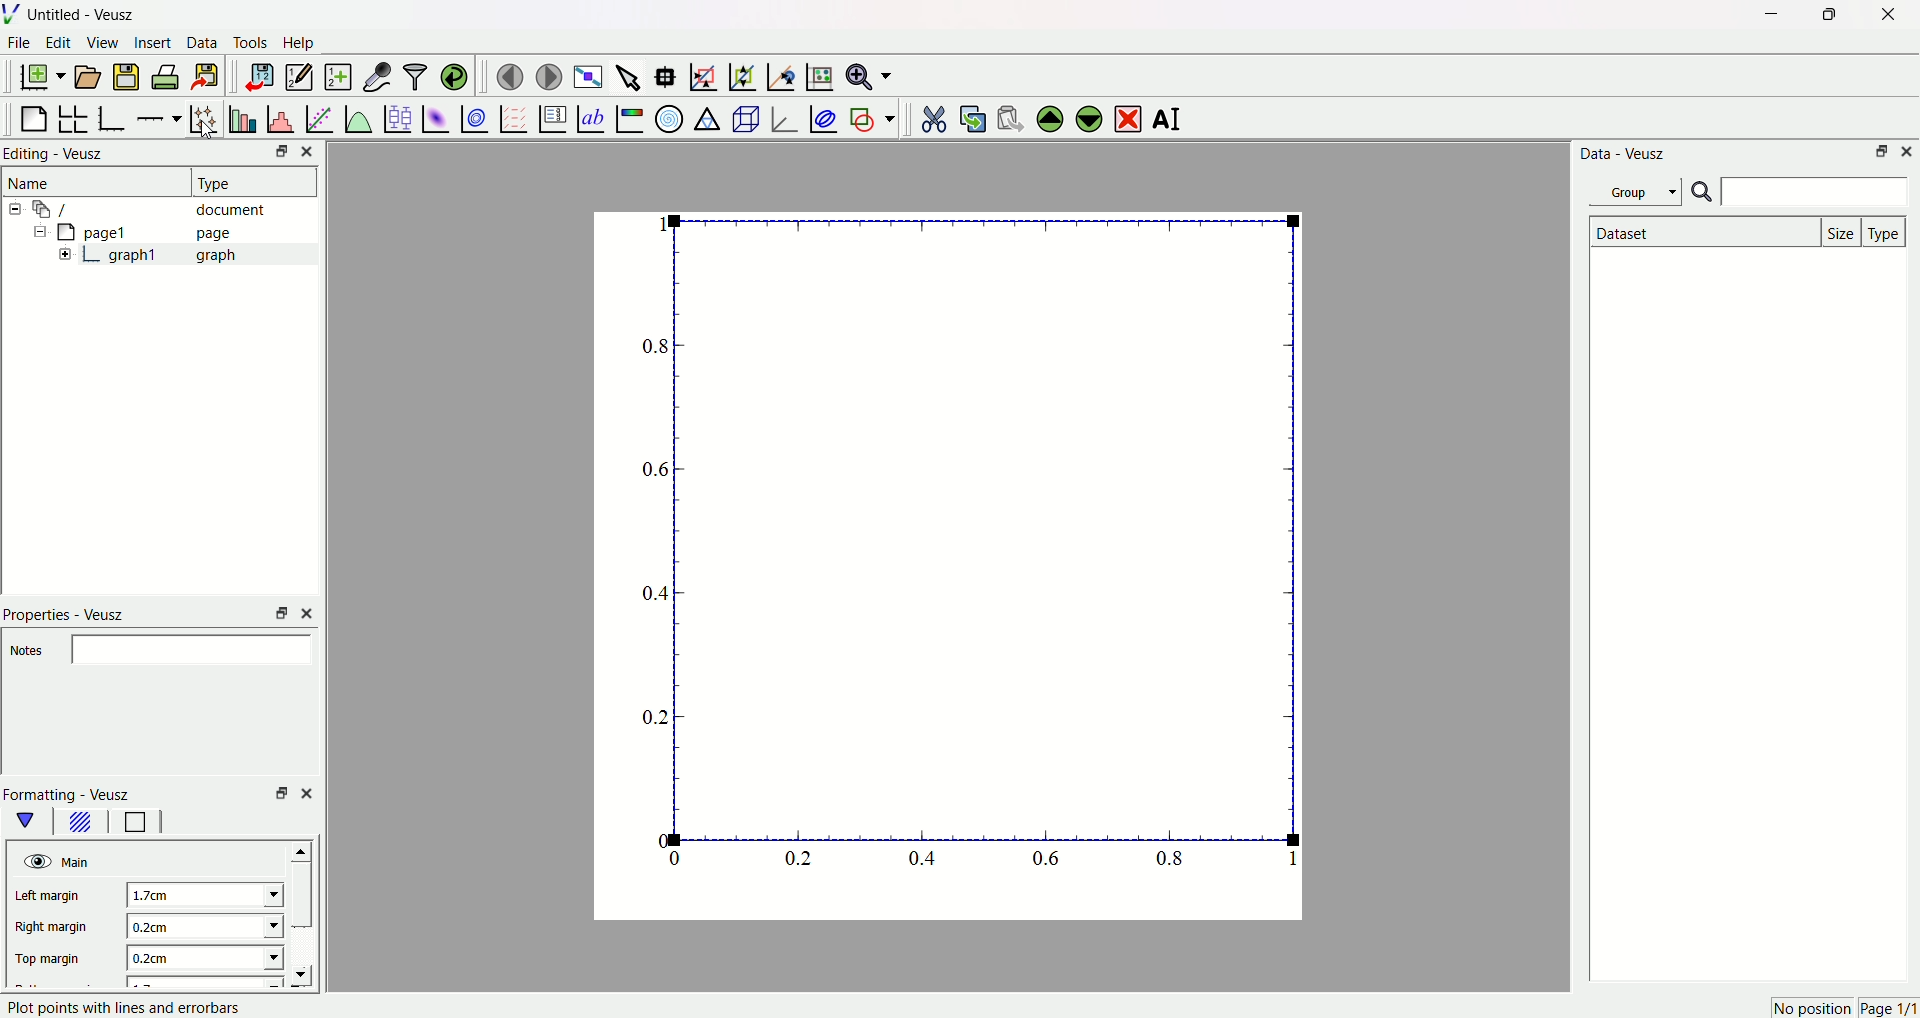 The image size is (1920, 1018). I want to click on zoom the graph axes, so click(739, 74).